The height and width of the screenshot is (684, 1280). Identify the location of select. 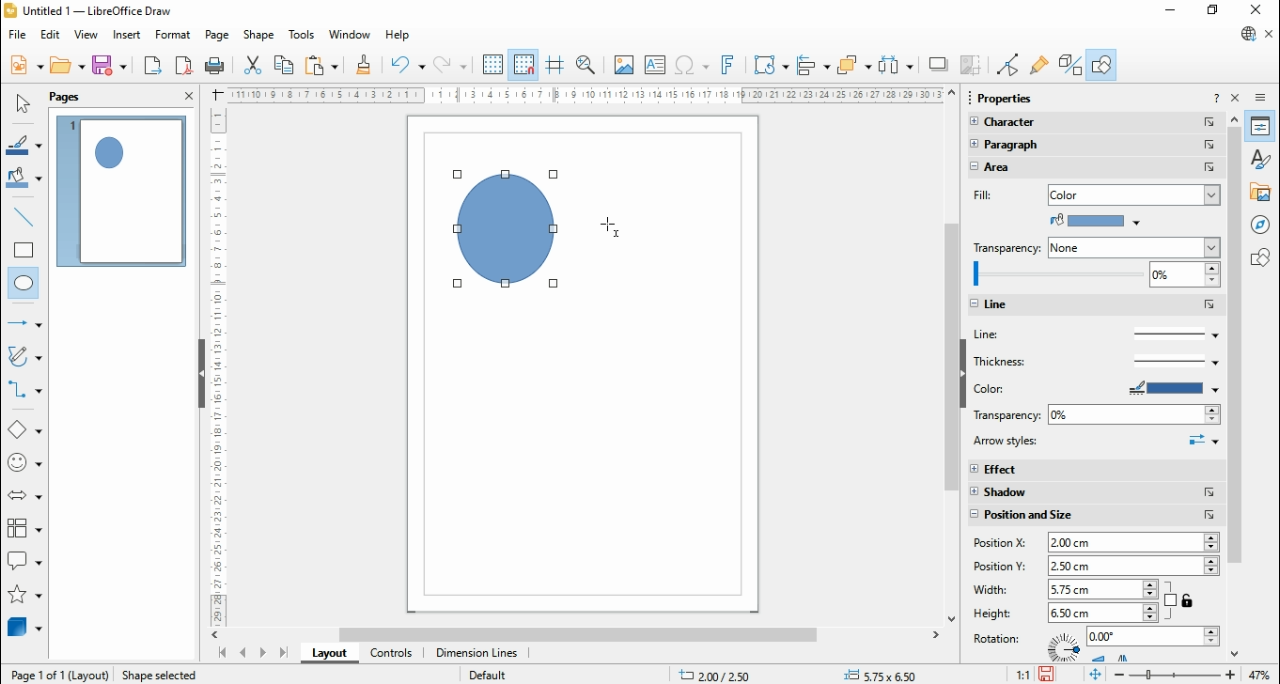
(22, 103).